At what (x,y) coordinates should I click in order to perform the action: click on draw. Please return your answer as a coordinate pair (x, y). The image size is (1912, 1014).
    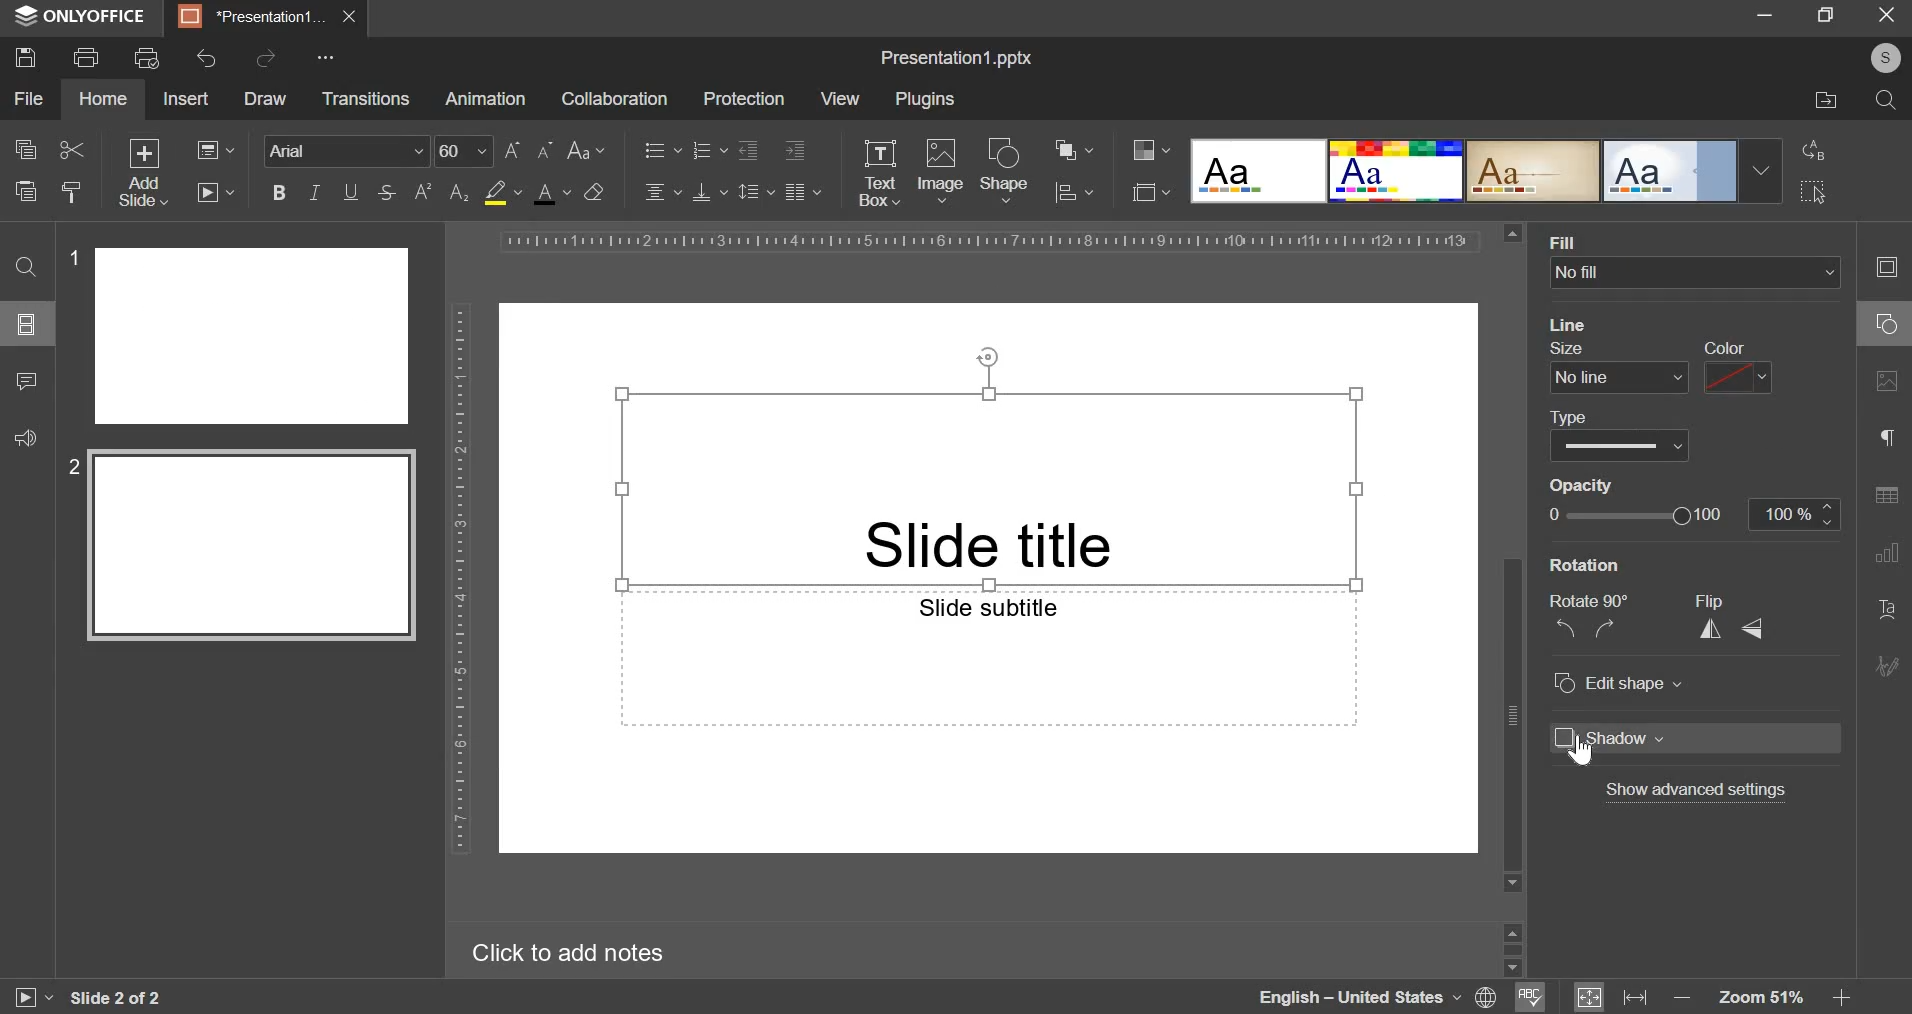
    Looking at the image, I should click on (264, 99).